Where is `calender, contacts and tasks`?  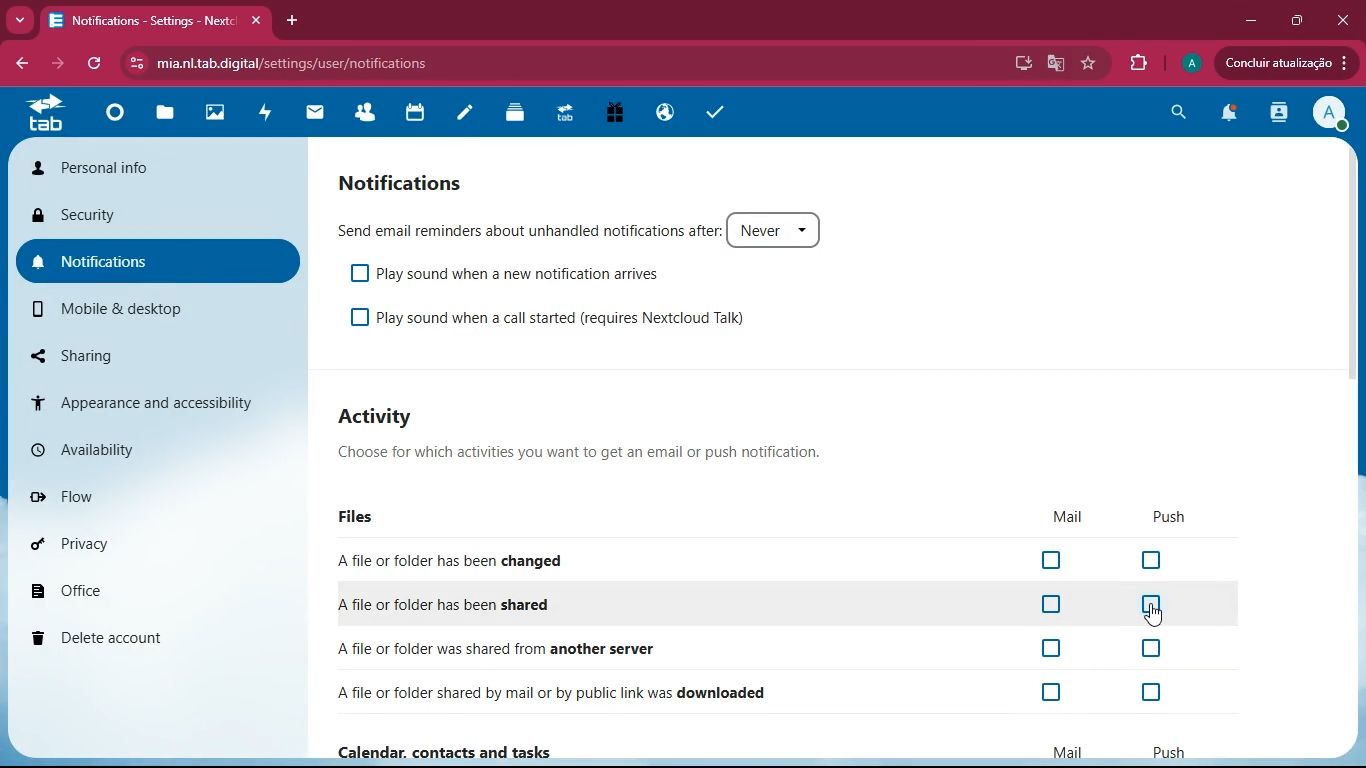 calender, contacts and tasks is located at coordinates (435, 750).